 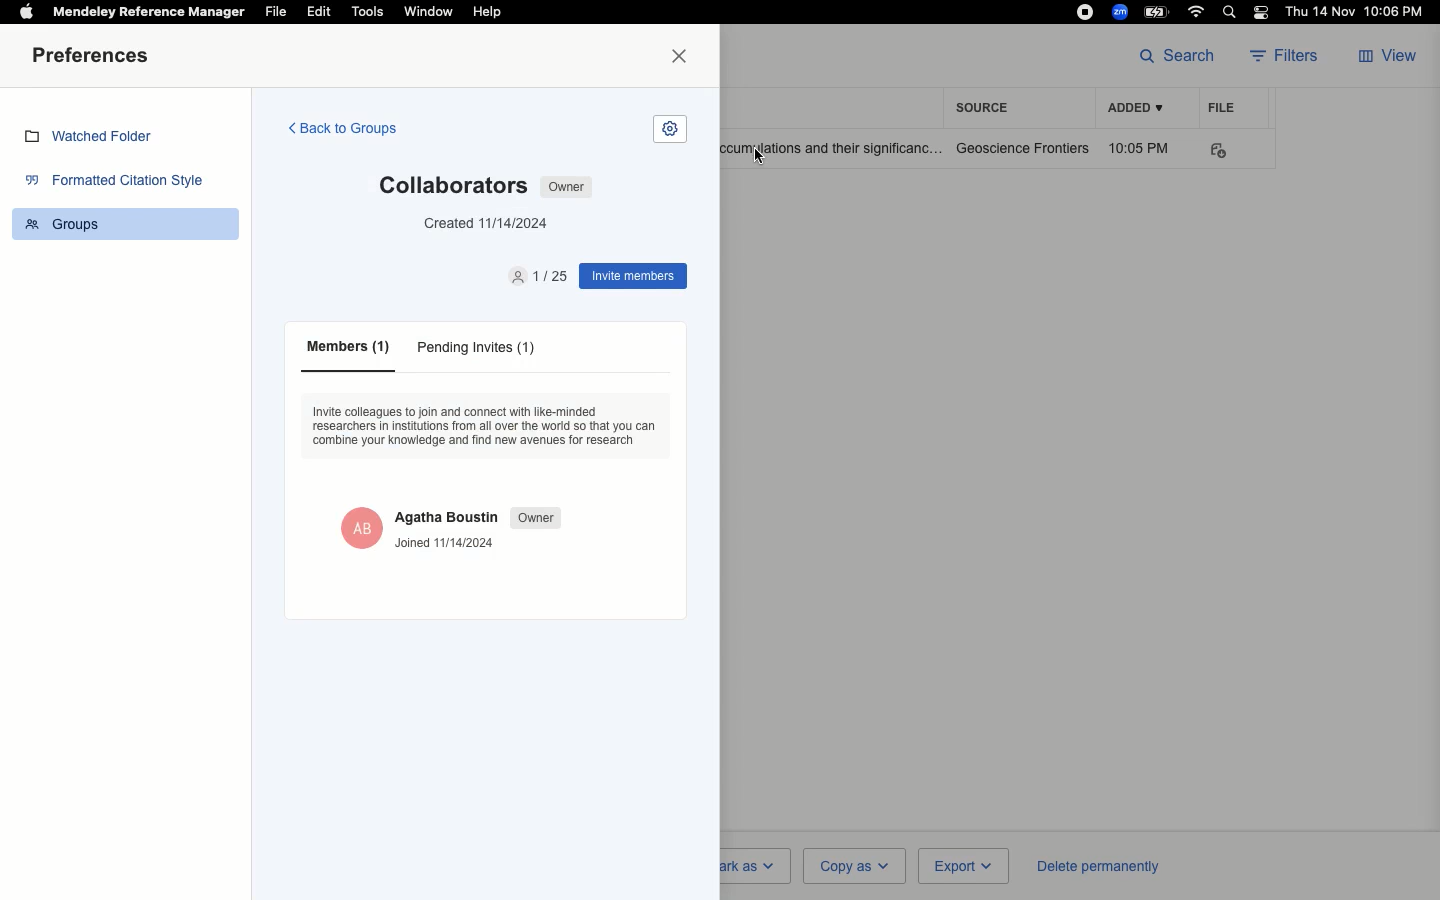 What do you see at coordinates (671, 129) in the screenshot?
I see `settings` at bounding box center [671, 129].